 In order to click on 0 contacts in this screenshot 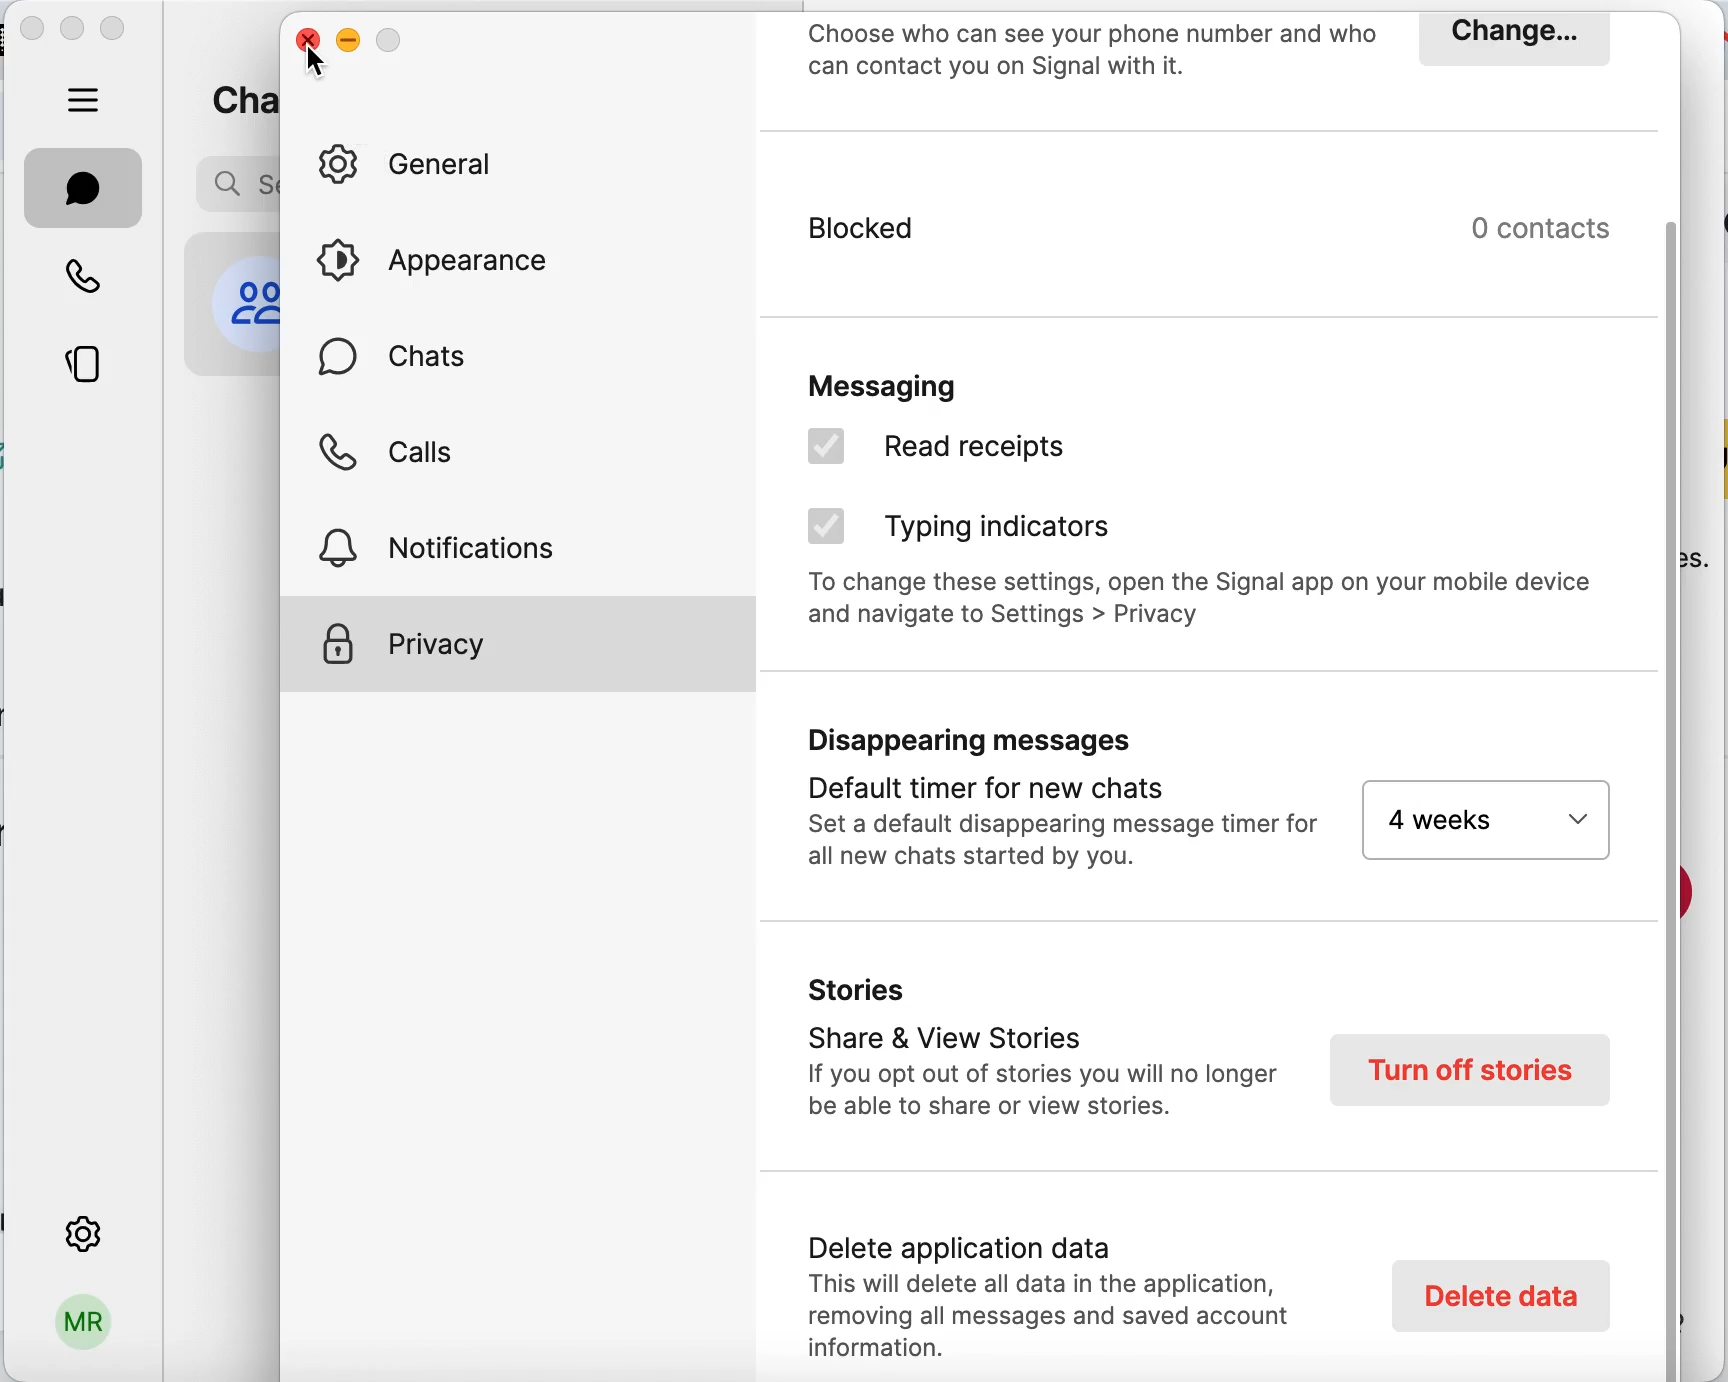, I will do `click(1554, 228)`.